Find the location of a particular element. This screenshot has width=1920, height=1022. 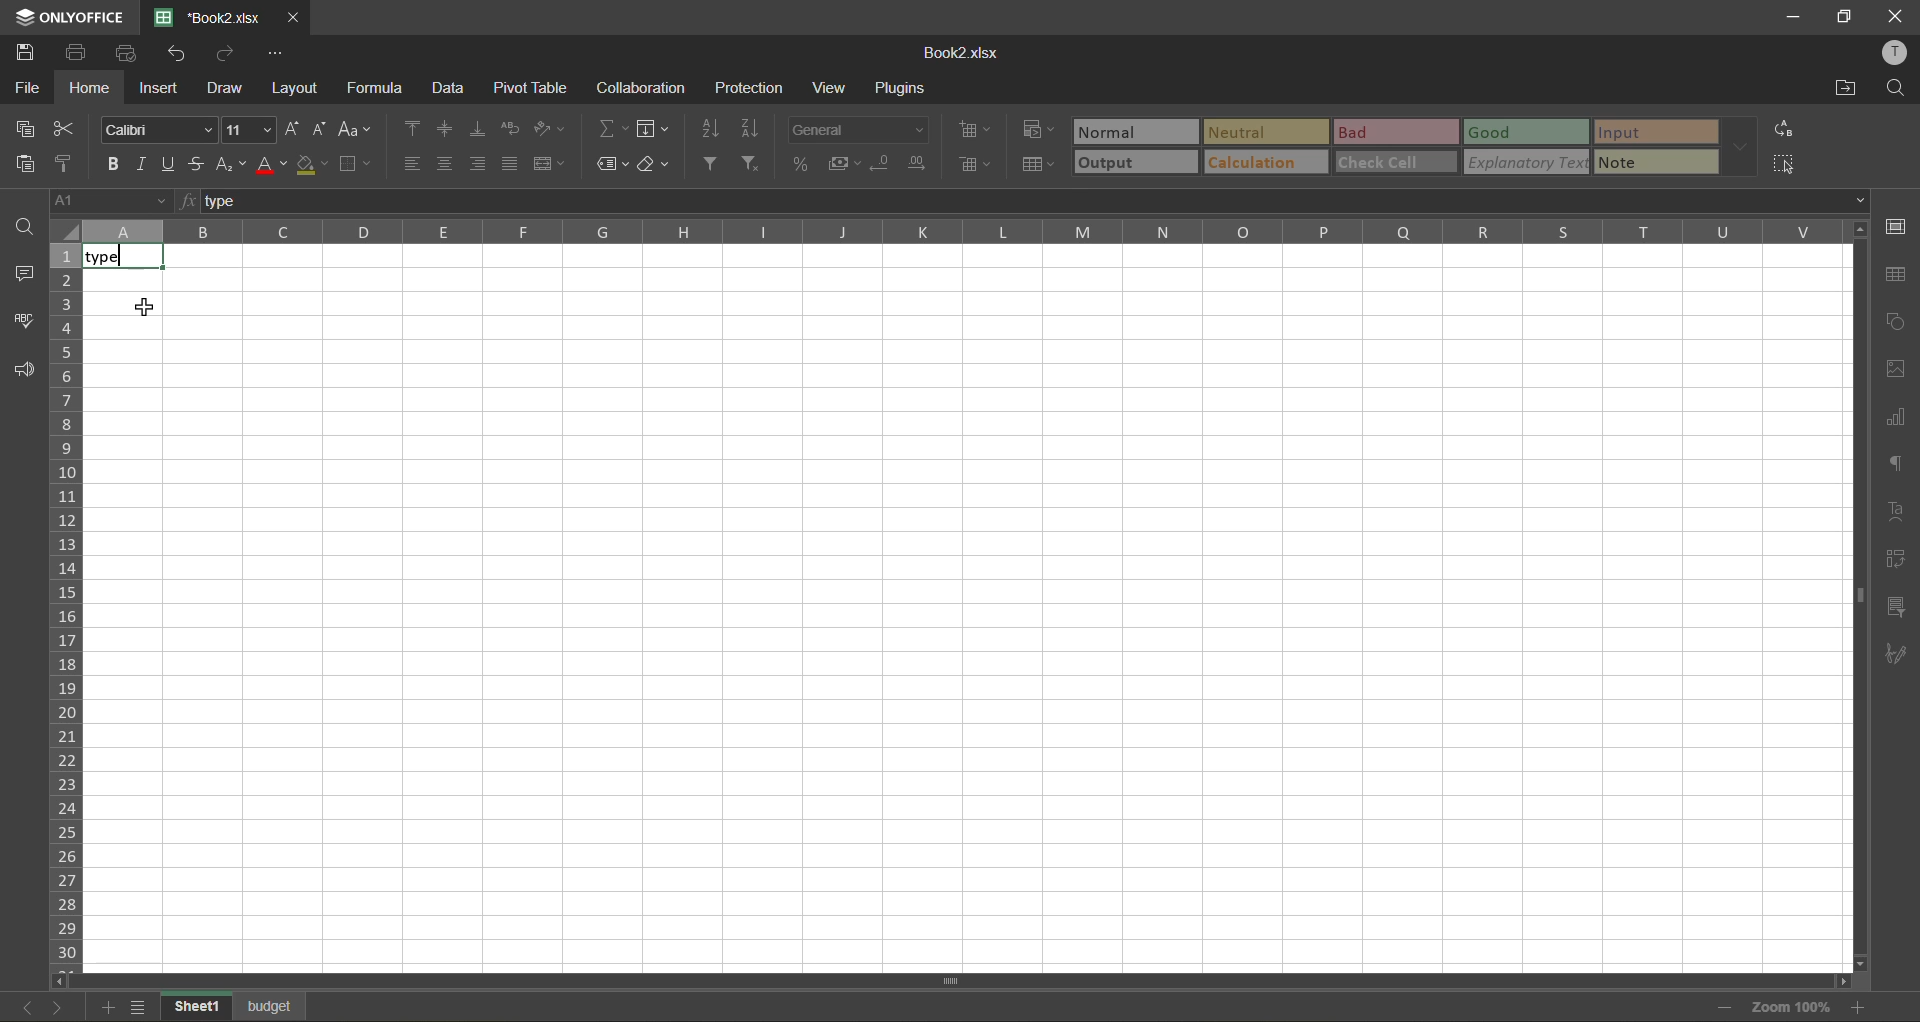

explanatory text is located at coordinates (1525, 164).